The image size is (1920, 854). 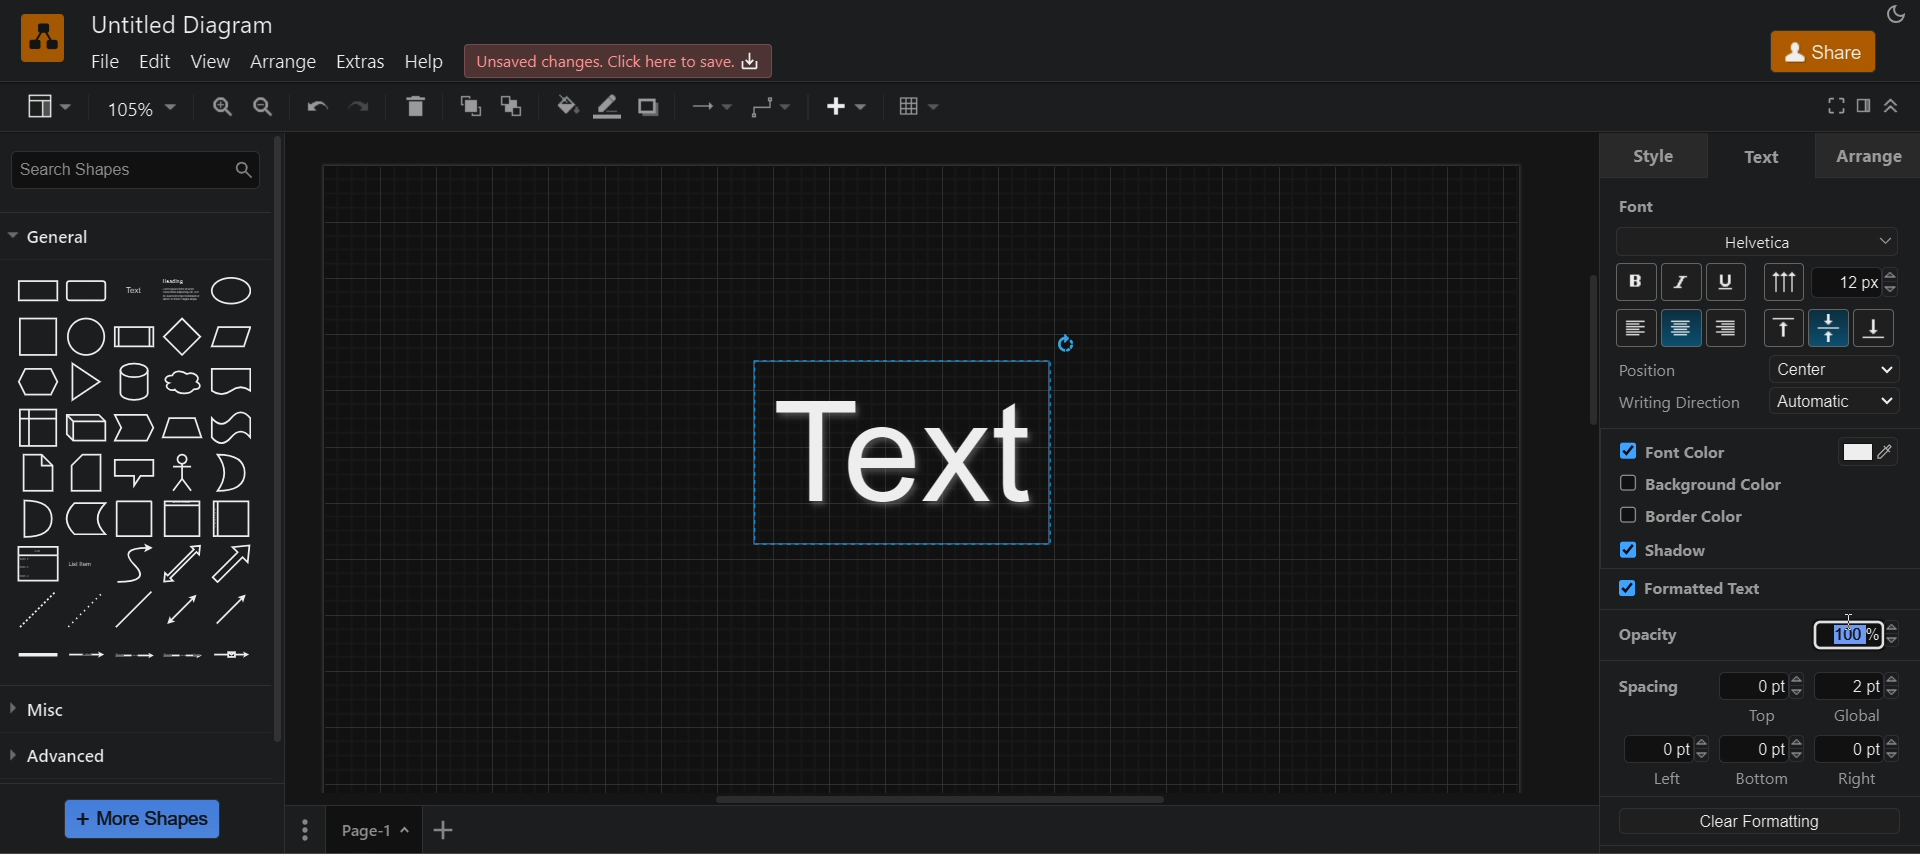 I want to click on list item, so click(x=82, y=564).